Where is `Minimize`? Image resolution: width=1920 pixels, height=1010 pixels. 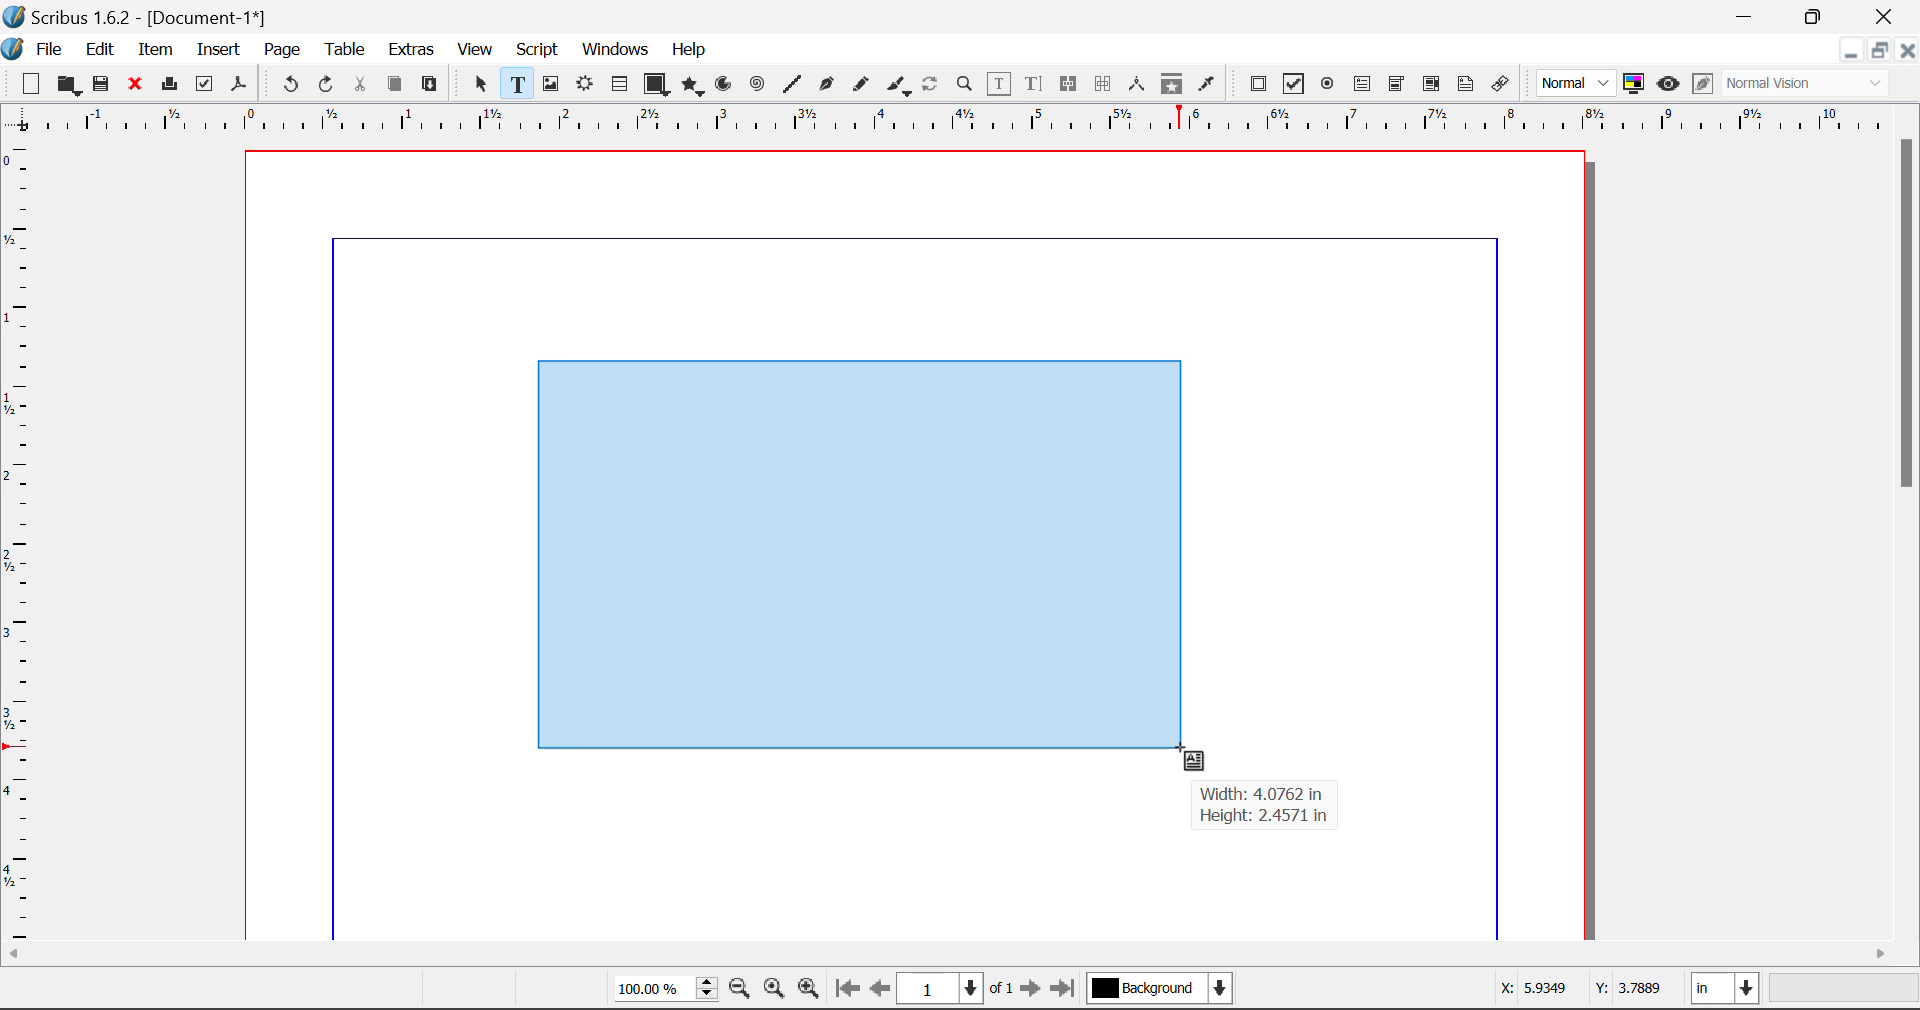 Minimize is located at coordinates (1817, 15).